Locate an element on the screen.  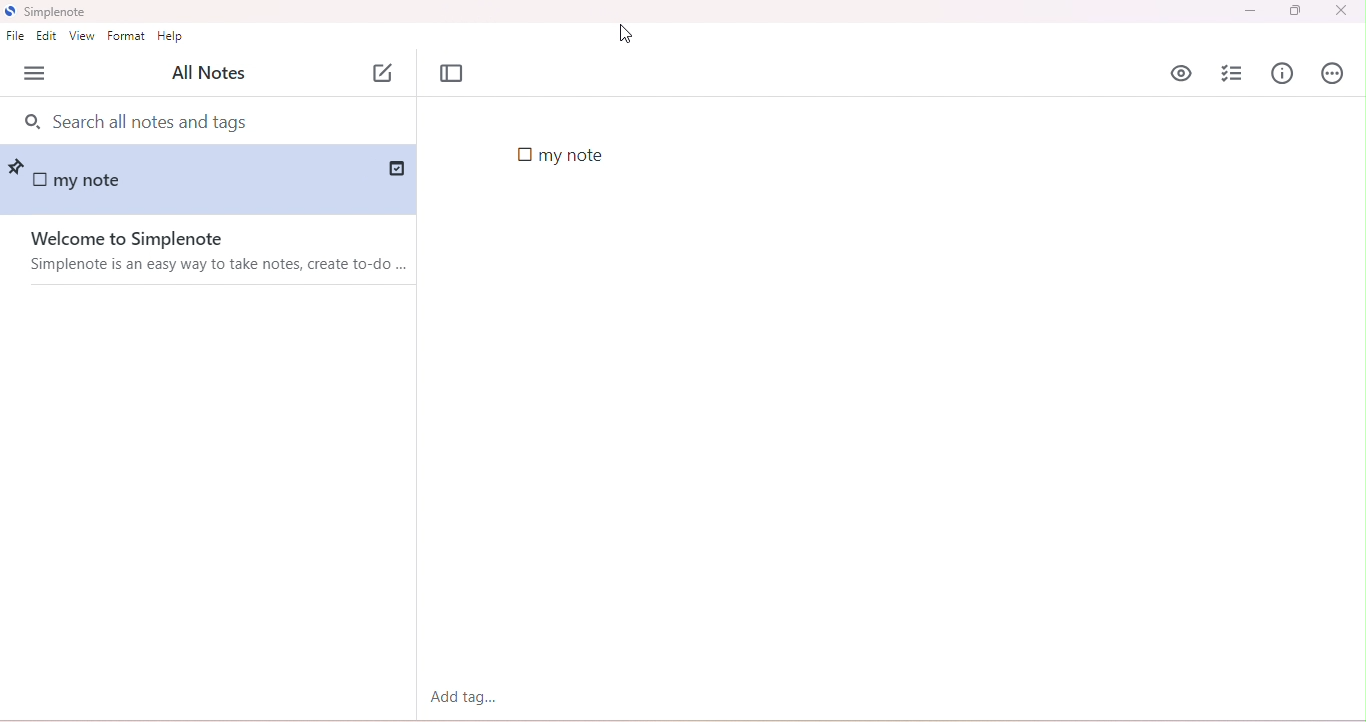
preview is located at coordinates (1182, 73).